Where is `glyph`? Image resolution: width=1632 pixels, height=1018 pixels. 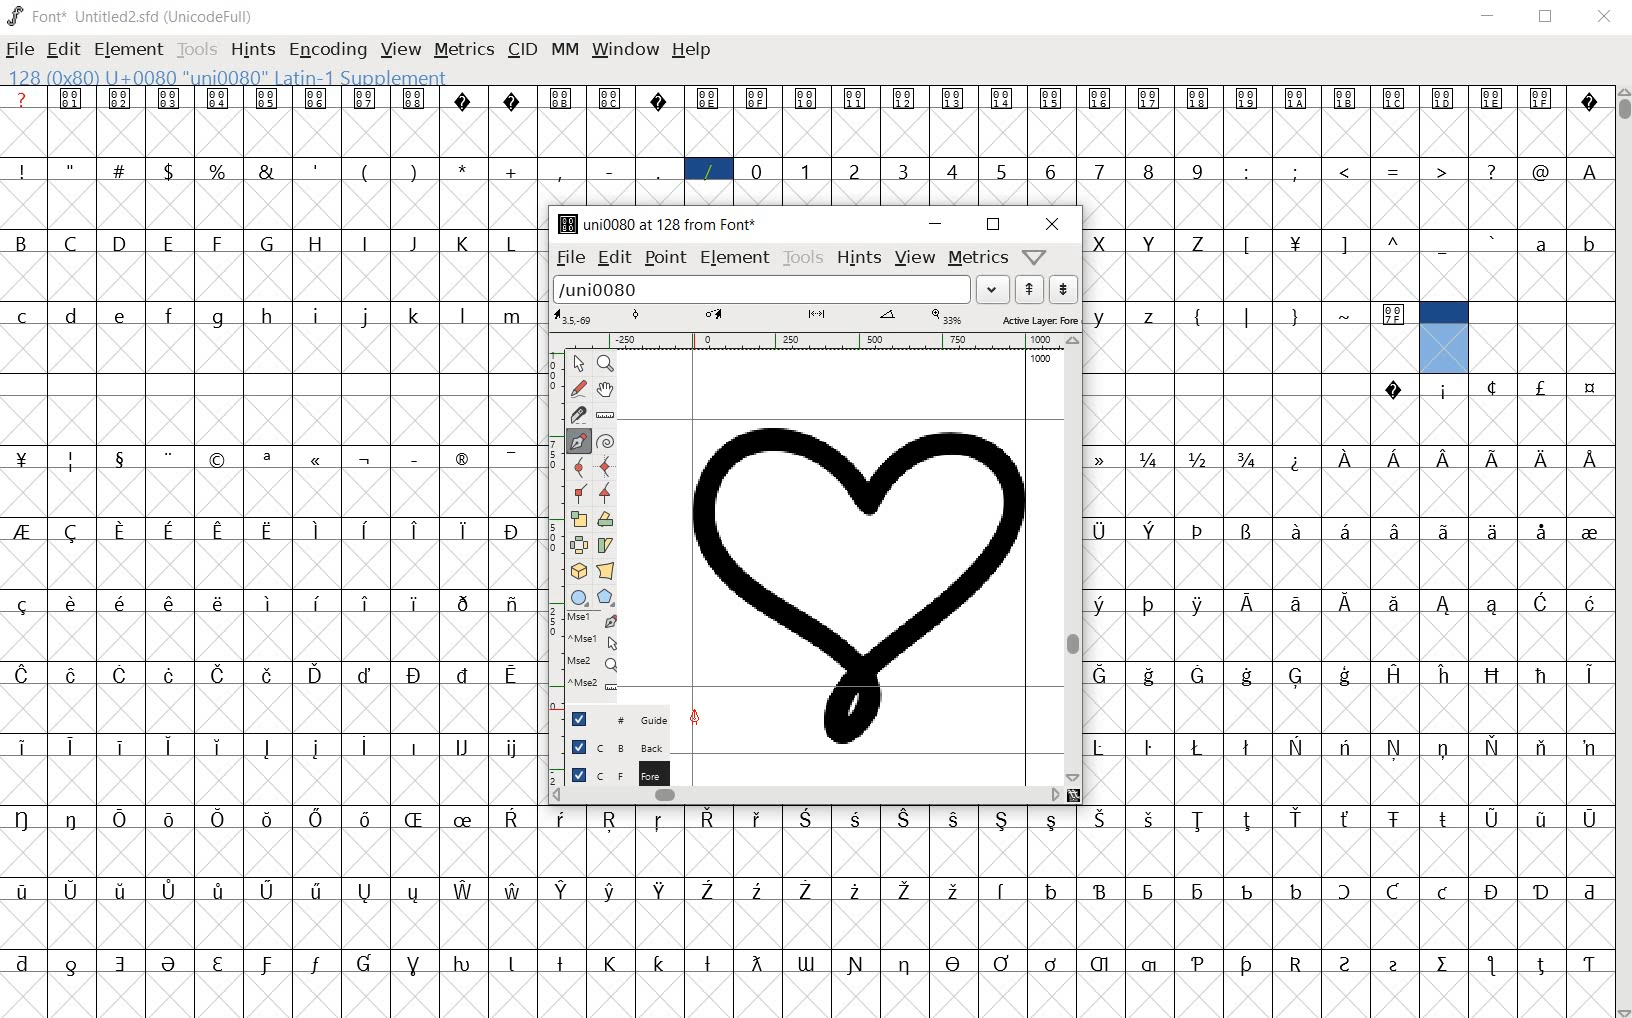 glyph is located at coordinates (1196, 319).